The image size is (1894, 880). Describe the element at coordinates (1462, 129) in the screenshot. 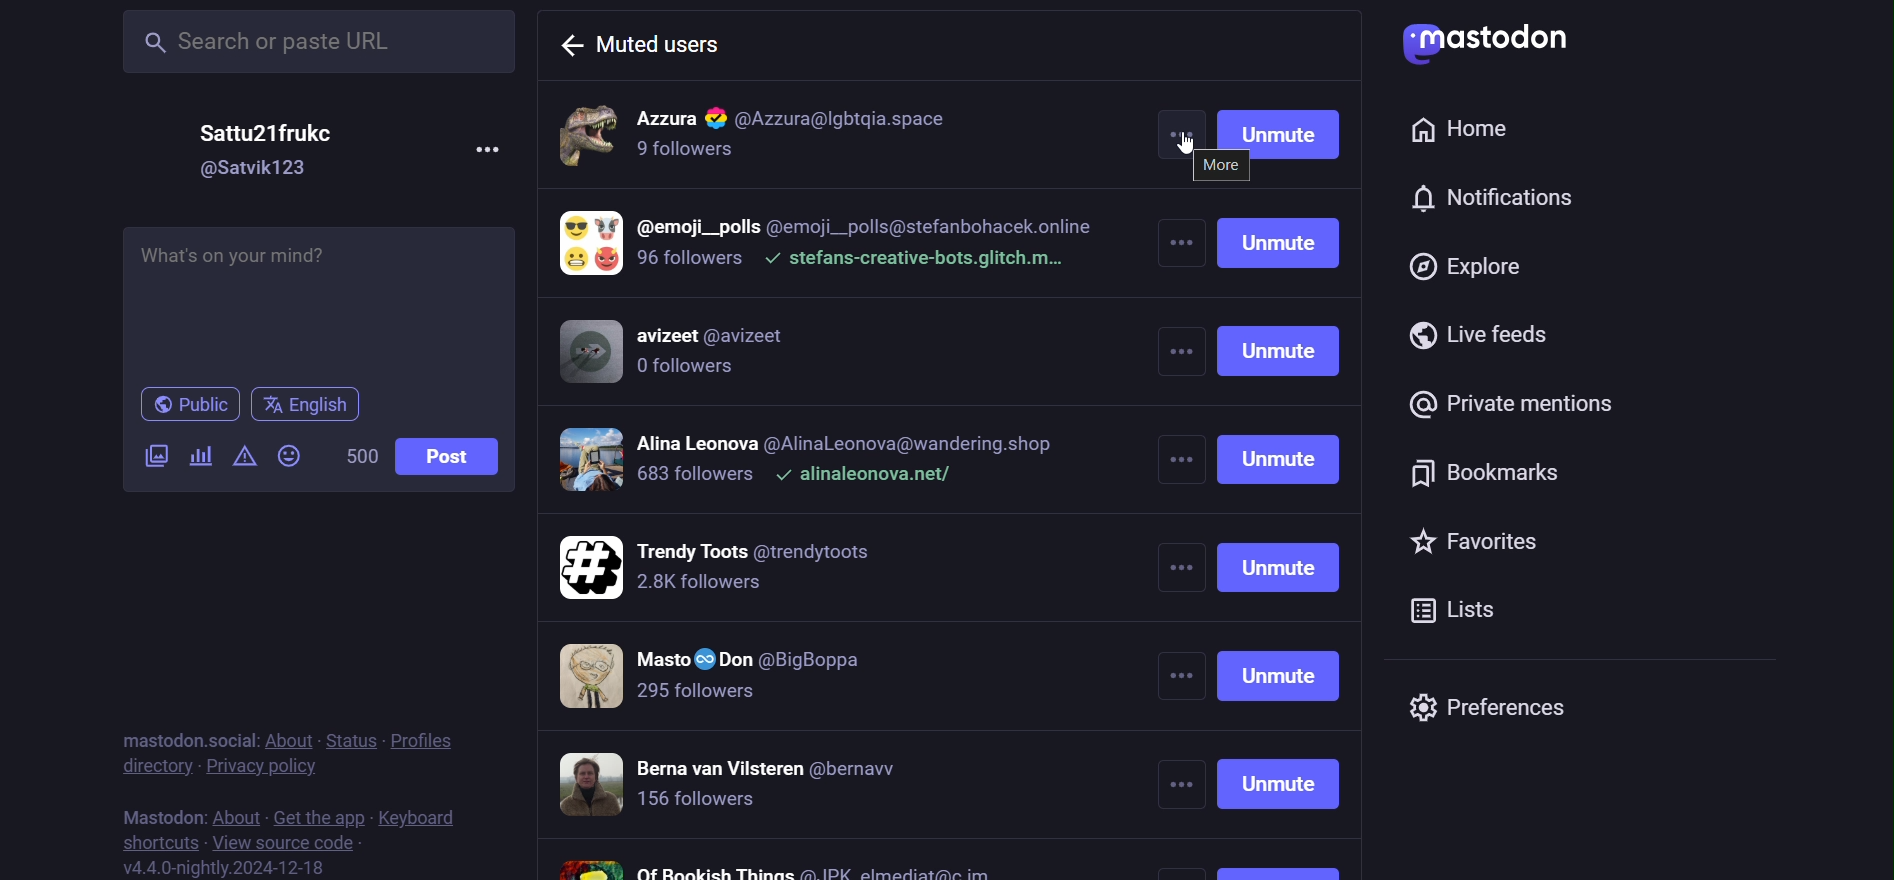

I see `home` at that location.